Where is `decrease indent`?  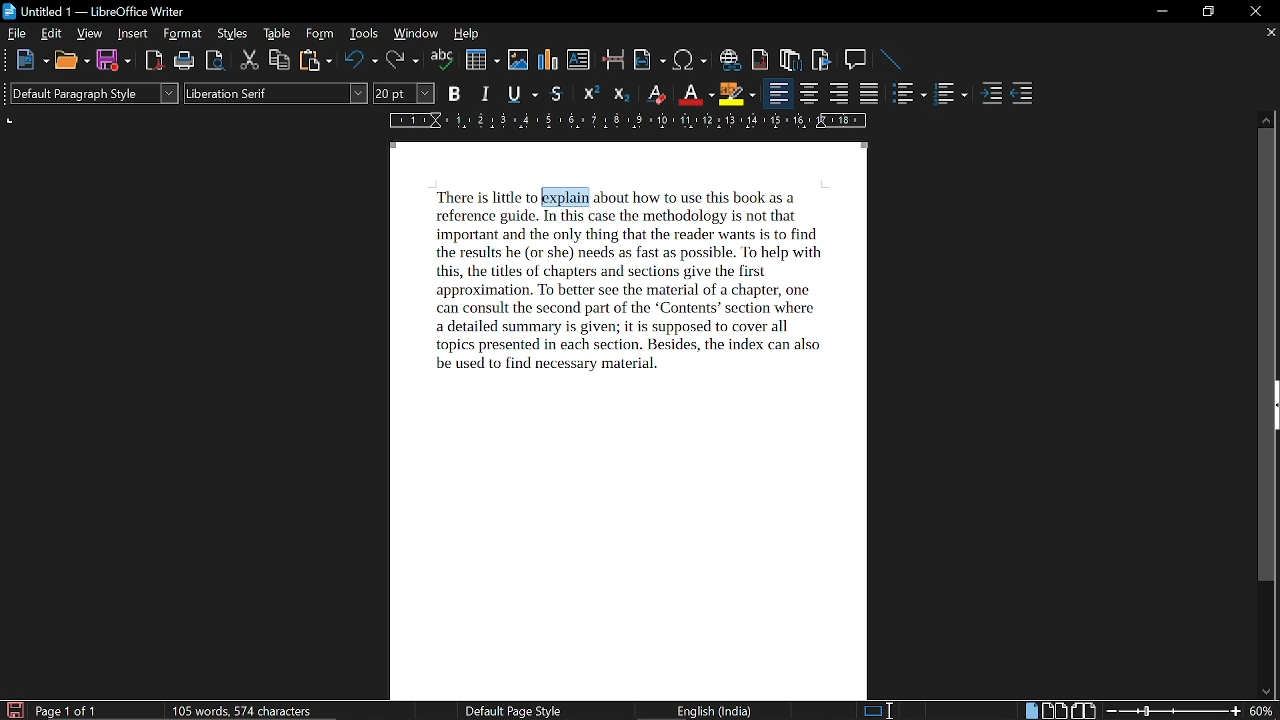
decrease indent is located at coordinates (1022, 94).